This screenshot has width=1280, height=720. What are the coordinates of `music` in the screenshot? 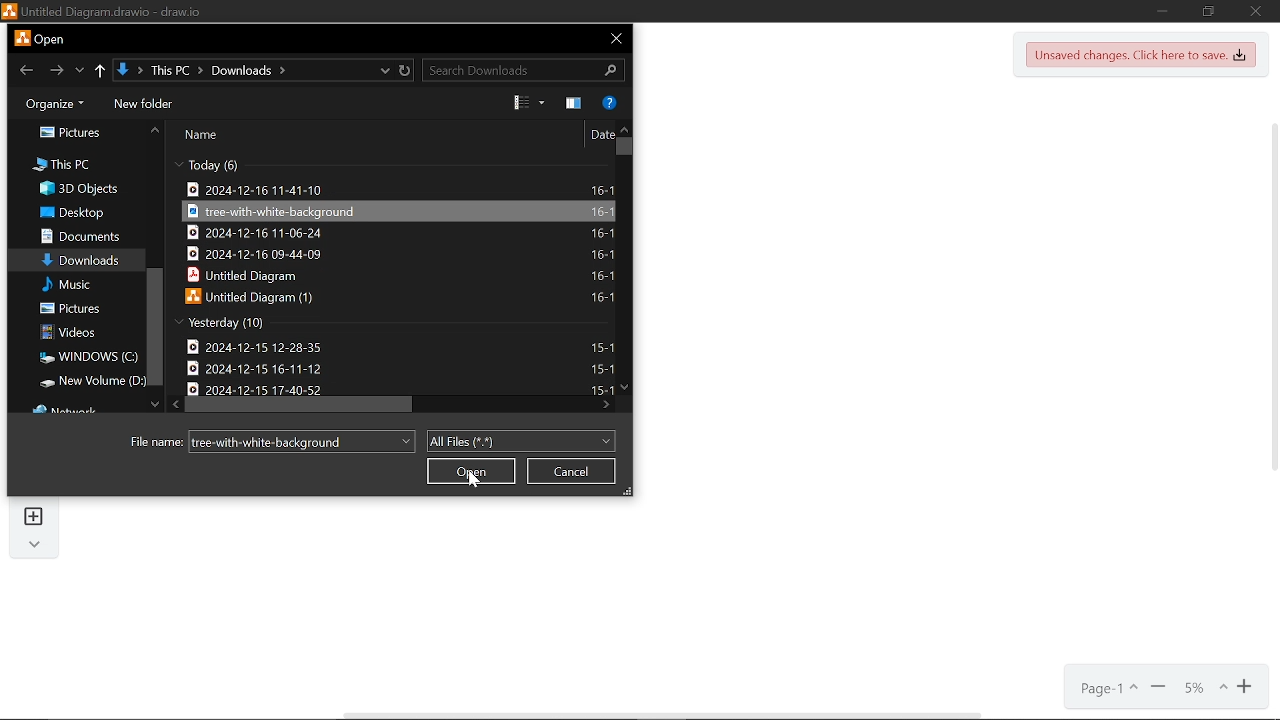 It's located at (68, 284).